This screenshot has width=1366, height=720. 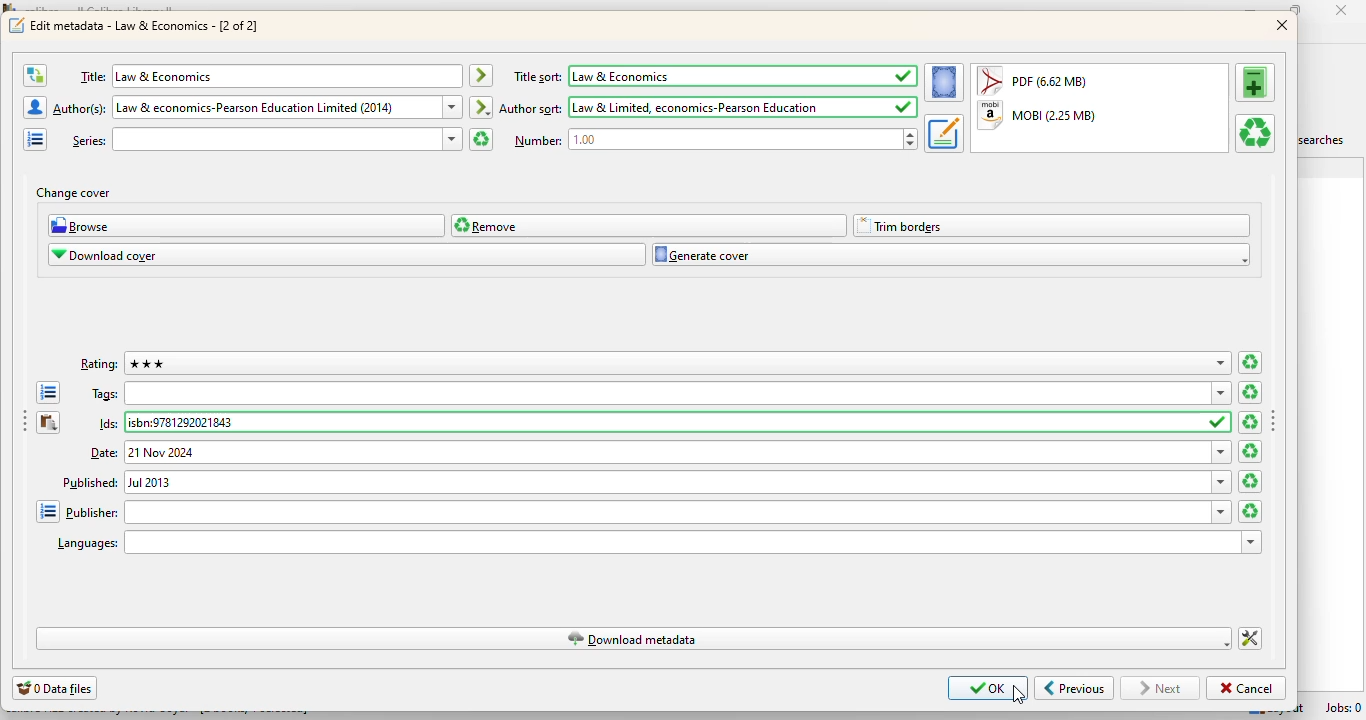 I want to click on download cover, so click(x=347, y=255).